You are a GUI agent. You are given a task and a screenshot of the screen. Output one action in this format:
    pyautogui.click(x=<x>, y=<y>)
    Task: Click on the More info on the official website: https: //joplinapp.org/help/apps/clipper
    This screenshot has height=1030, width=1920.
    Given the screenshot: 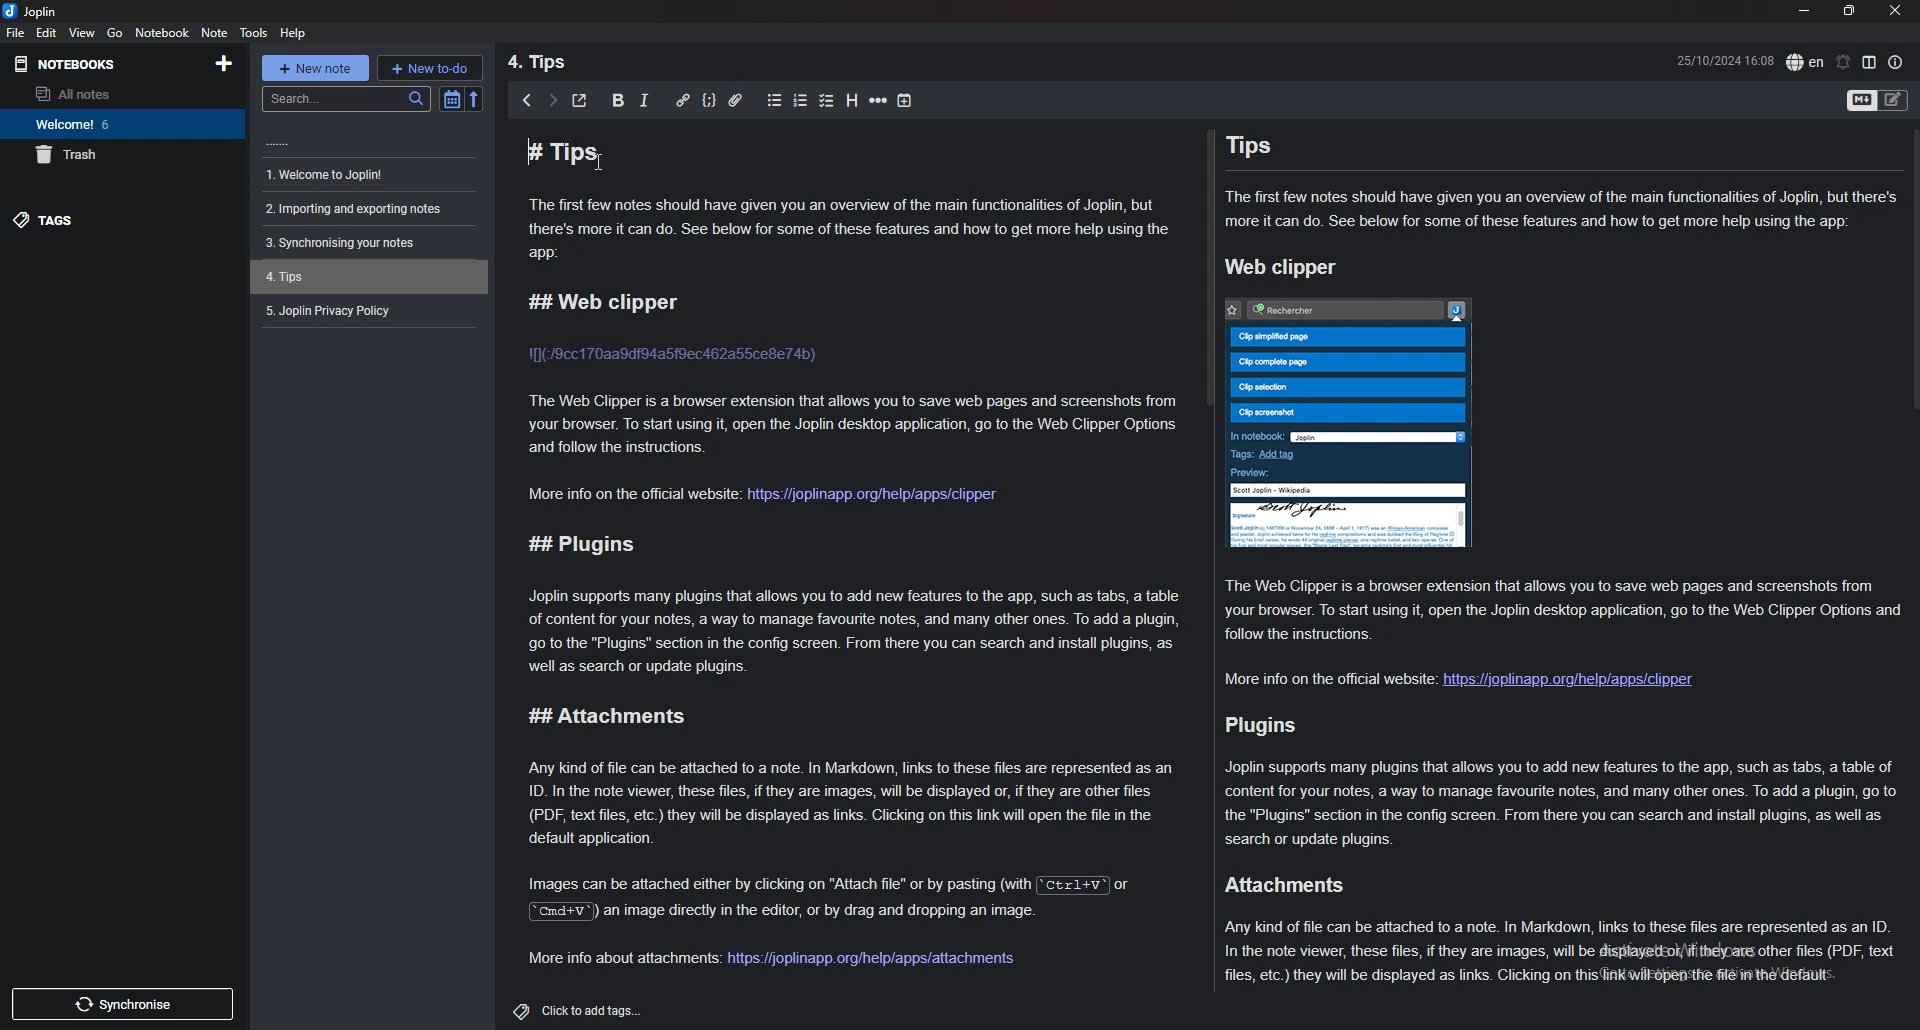 What is the action you would take?
    pyautogui.click(x=769, y=496)
    